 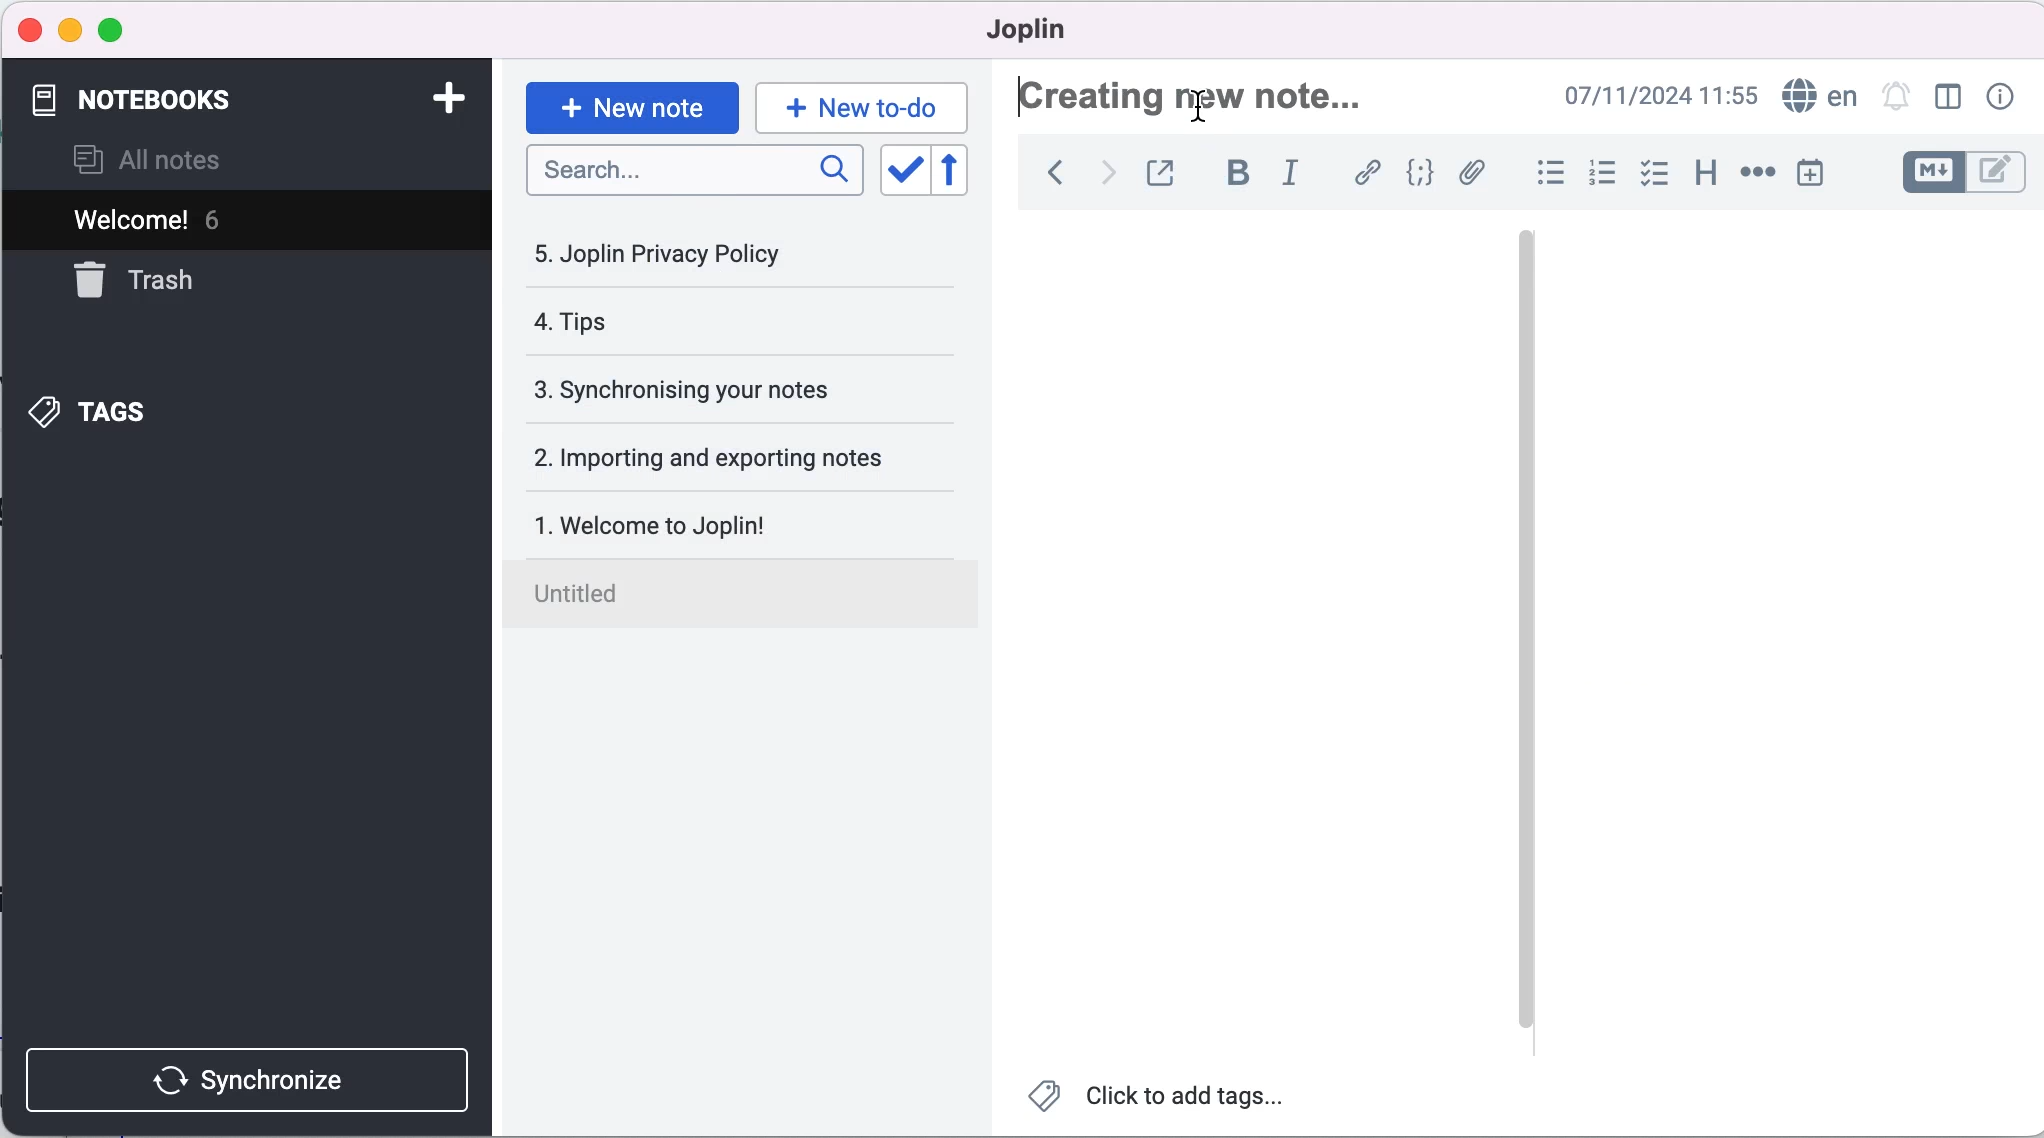 What do you see at coordinates (28, 29) in the screenshot?
I see `close` at bounding box center [28, 29].